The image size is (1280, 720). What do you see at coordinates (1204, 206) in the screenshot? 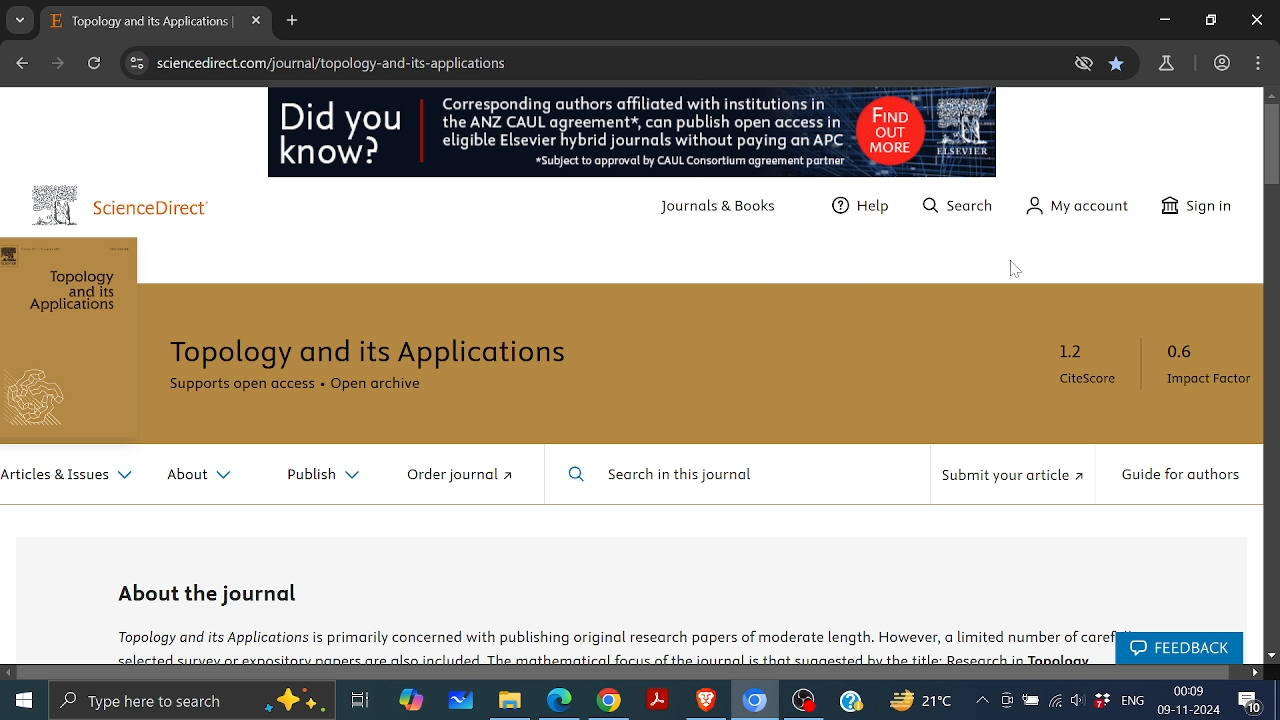
I see `Sign in` at bounding box center [1204, 206].